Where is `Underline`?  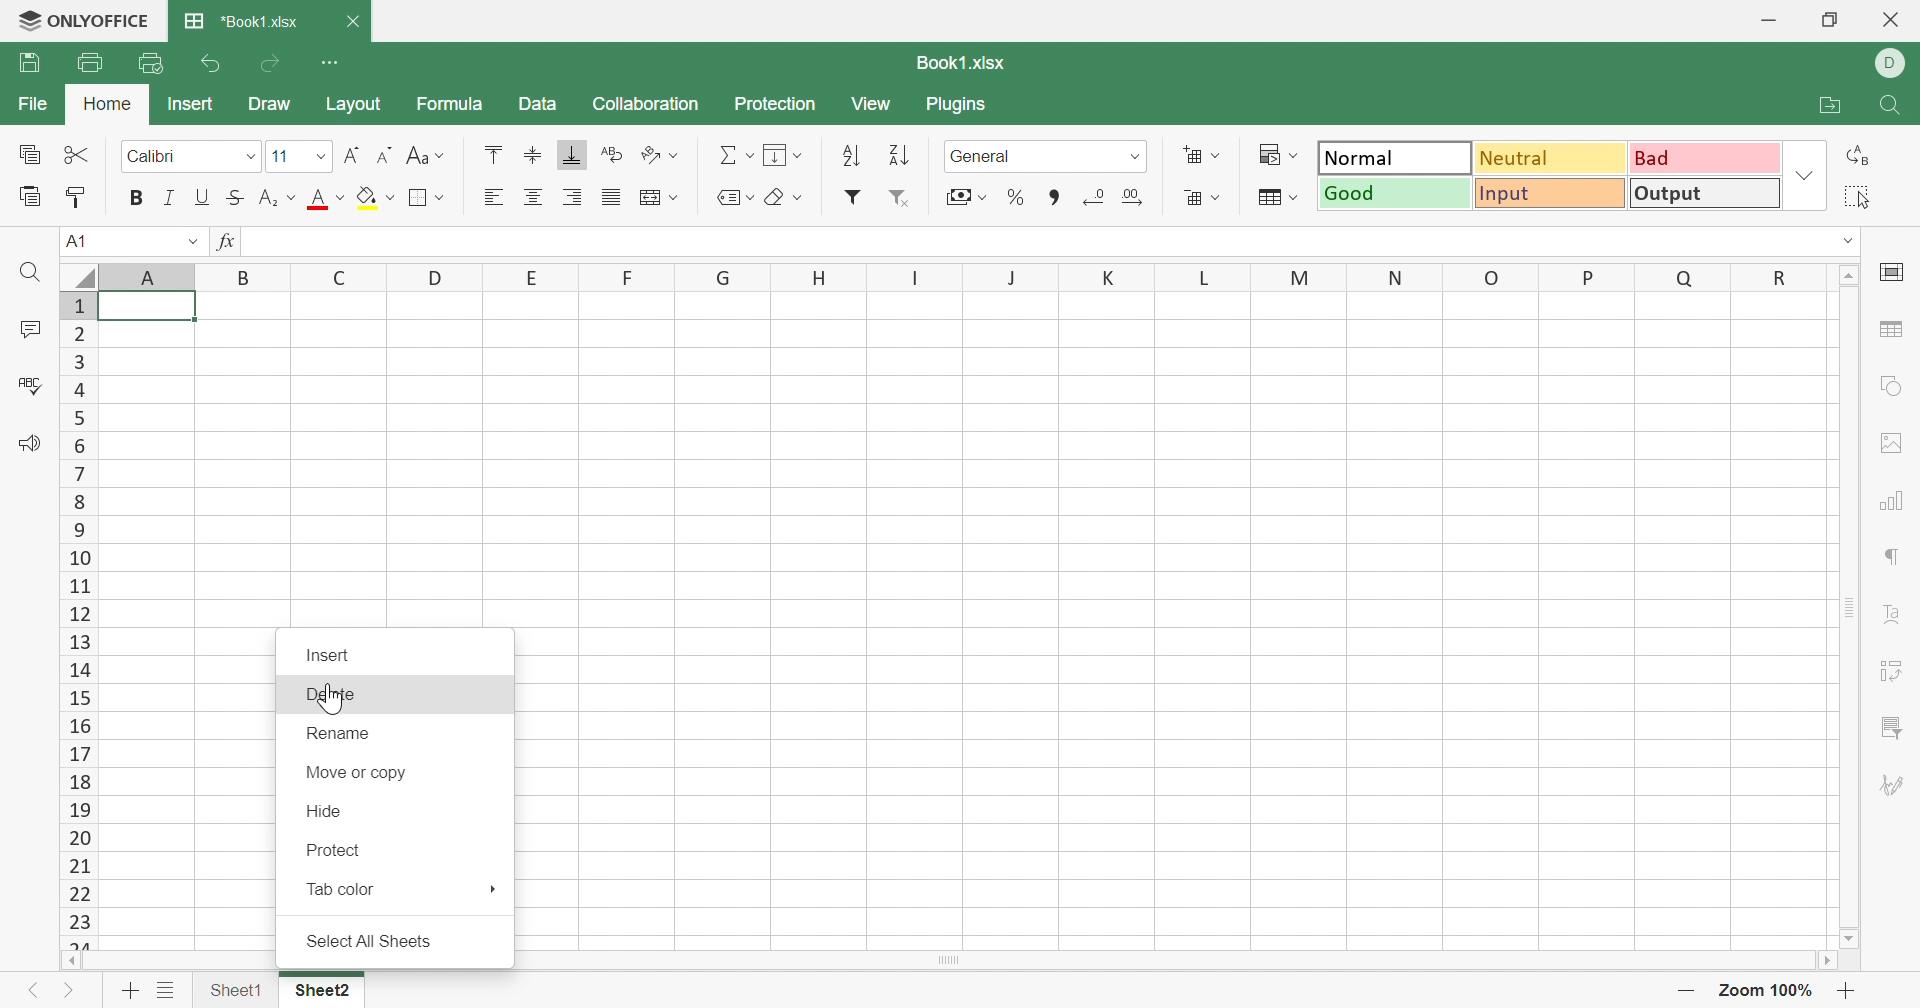
Underline is located at coordinates (203, 197).